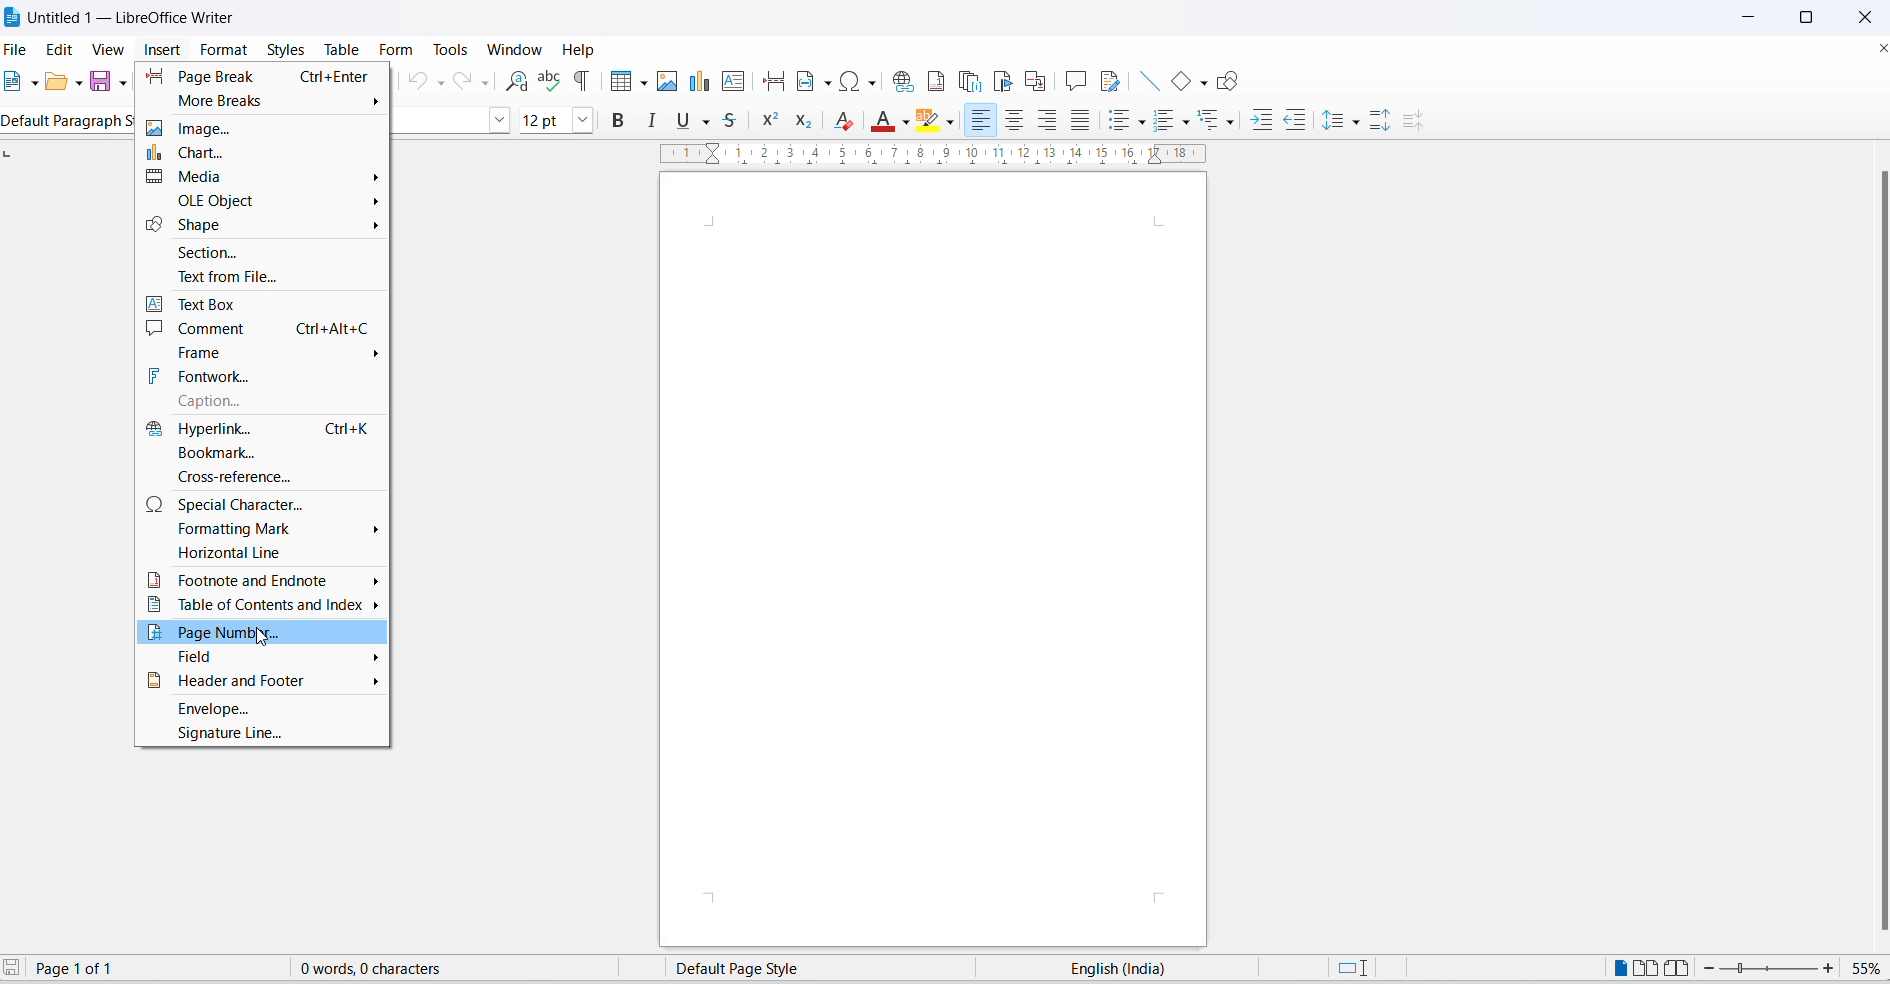 The image size is (1890, 984). What do you see at coordinates (732, 120) in the screenshot?
I see `strike through` at bounding box center [732, 120].